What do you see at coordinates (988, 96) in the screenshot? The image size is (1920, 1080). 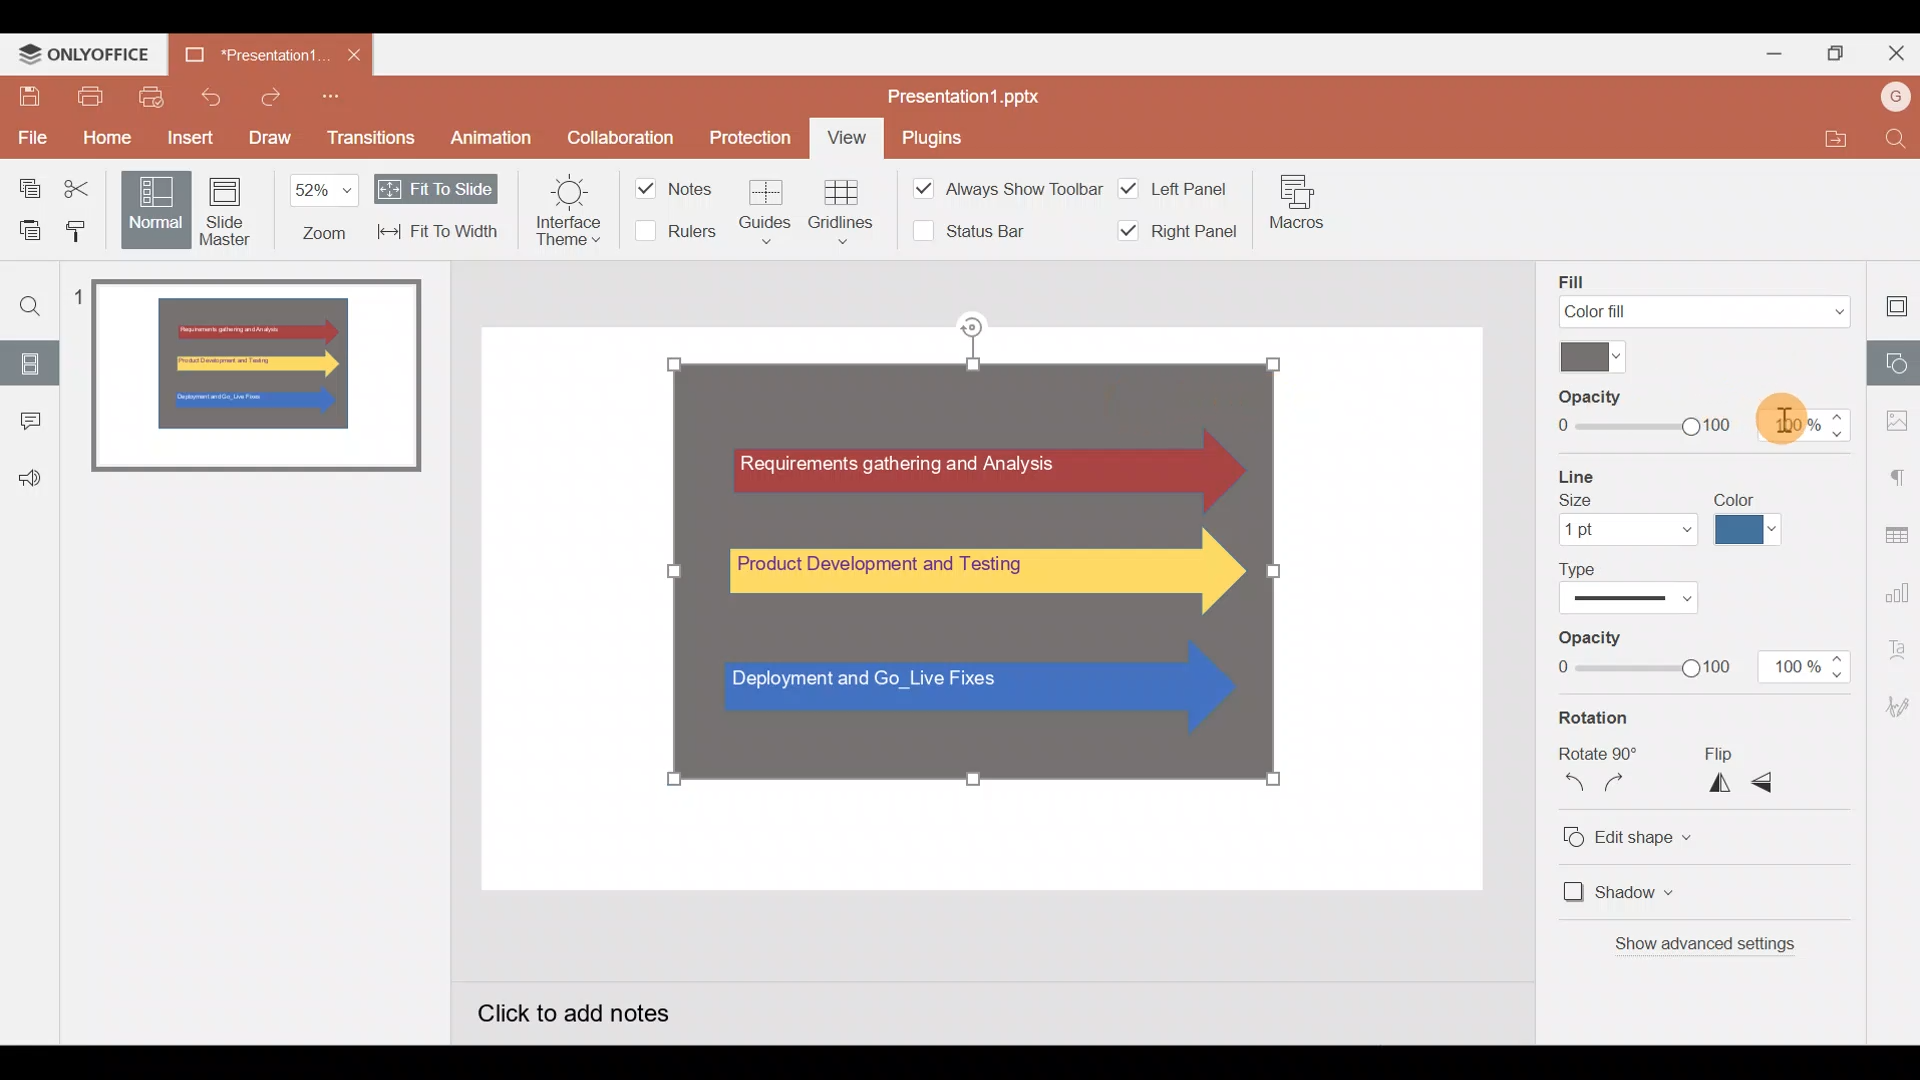 I see `Presentation1.pptx` at bounding box center [988, 96].